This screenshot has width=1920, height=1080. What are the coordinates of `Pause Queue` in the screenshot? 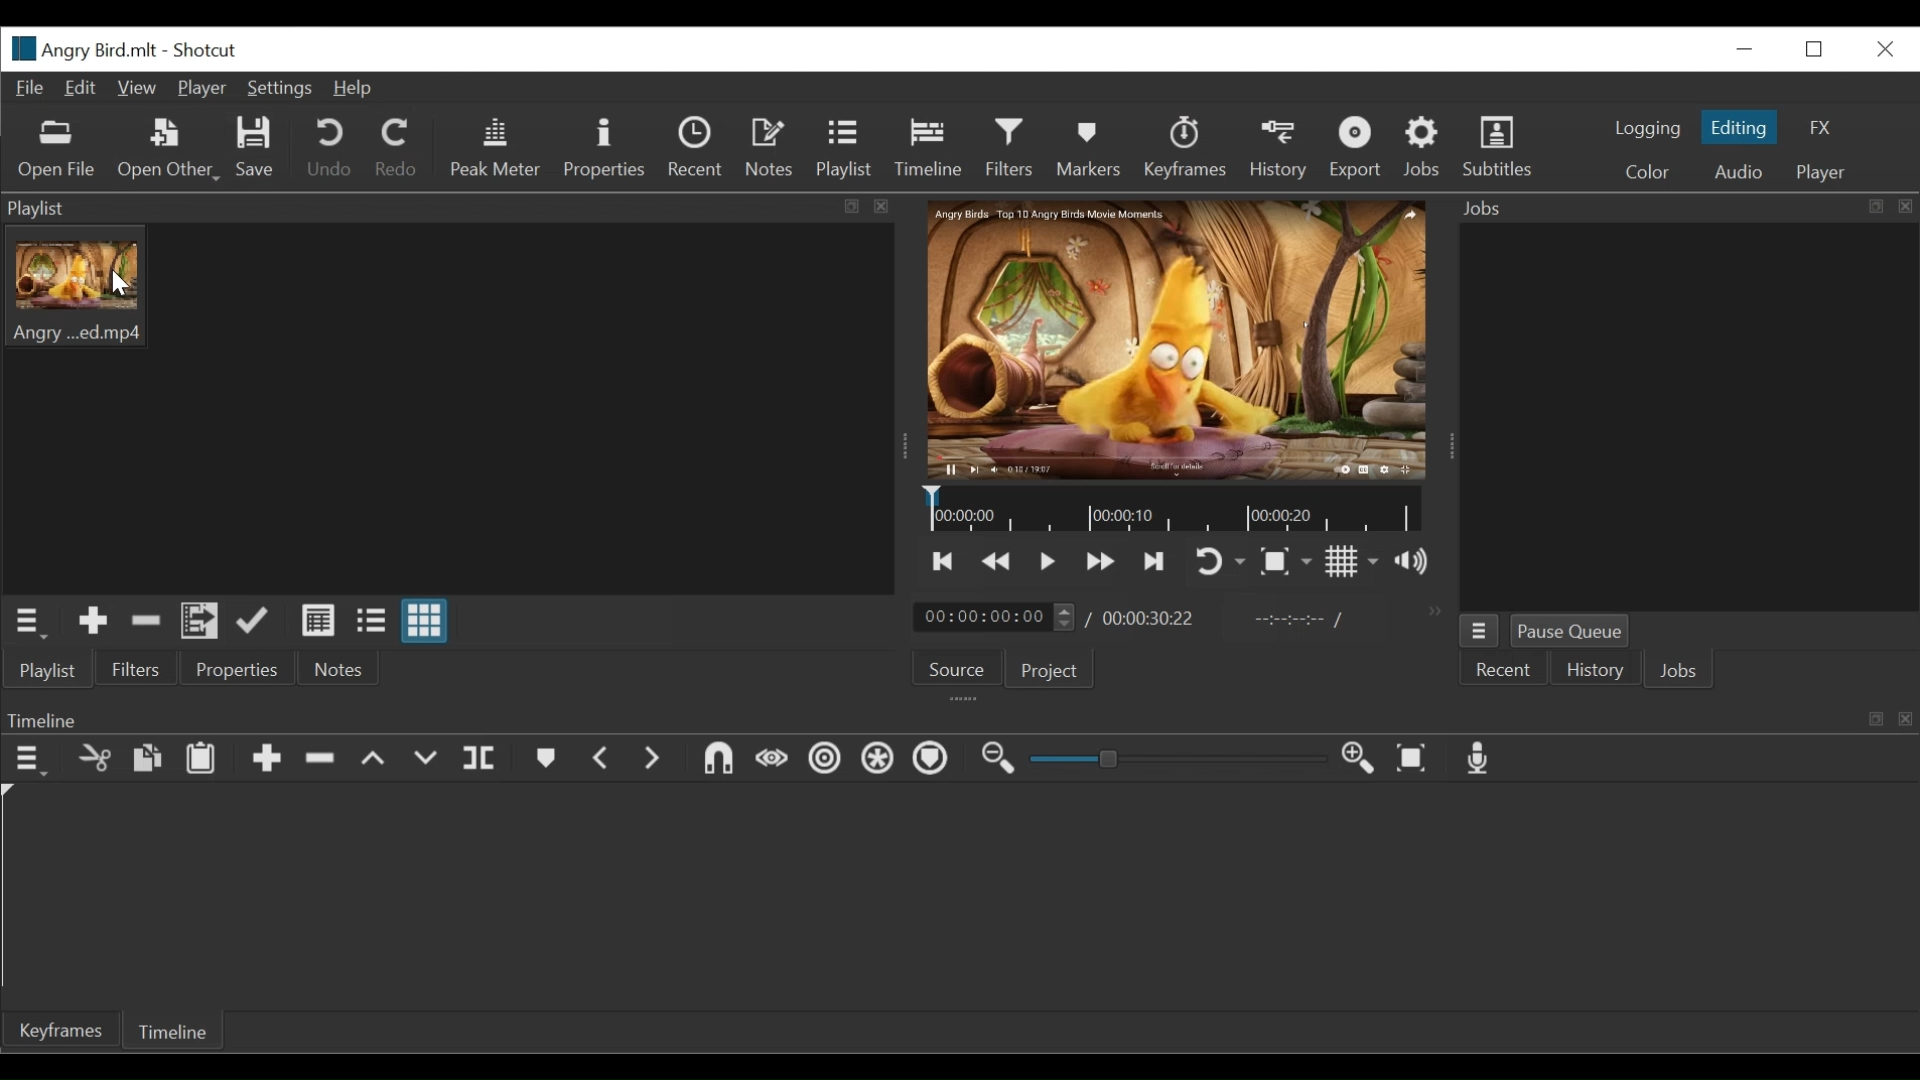 It's located at (1573, 631).